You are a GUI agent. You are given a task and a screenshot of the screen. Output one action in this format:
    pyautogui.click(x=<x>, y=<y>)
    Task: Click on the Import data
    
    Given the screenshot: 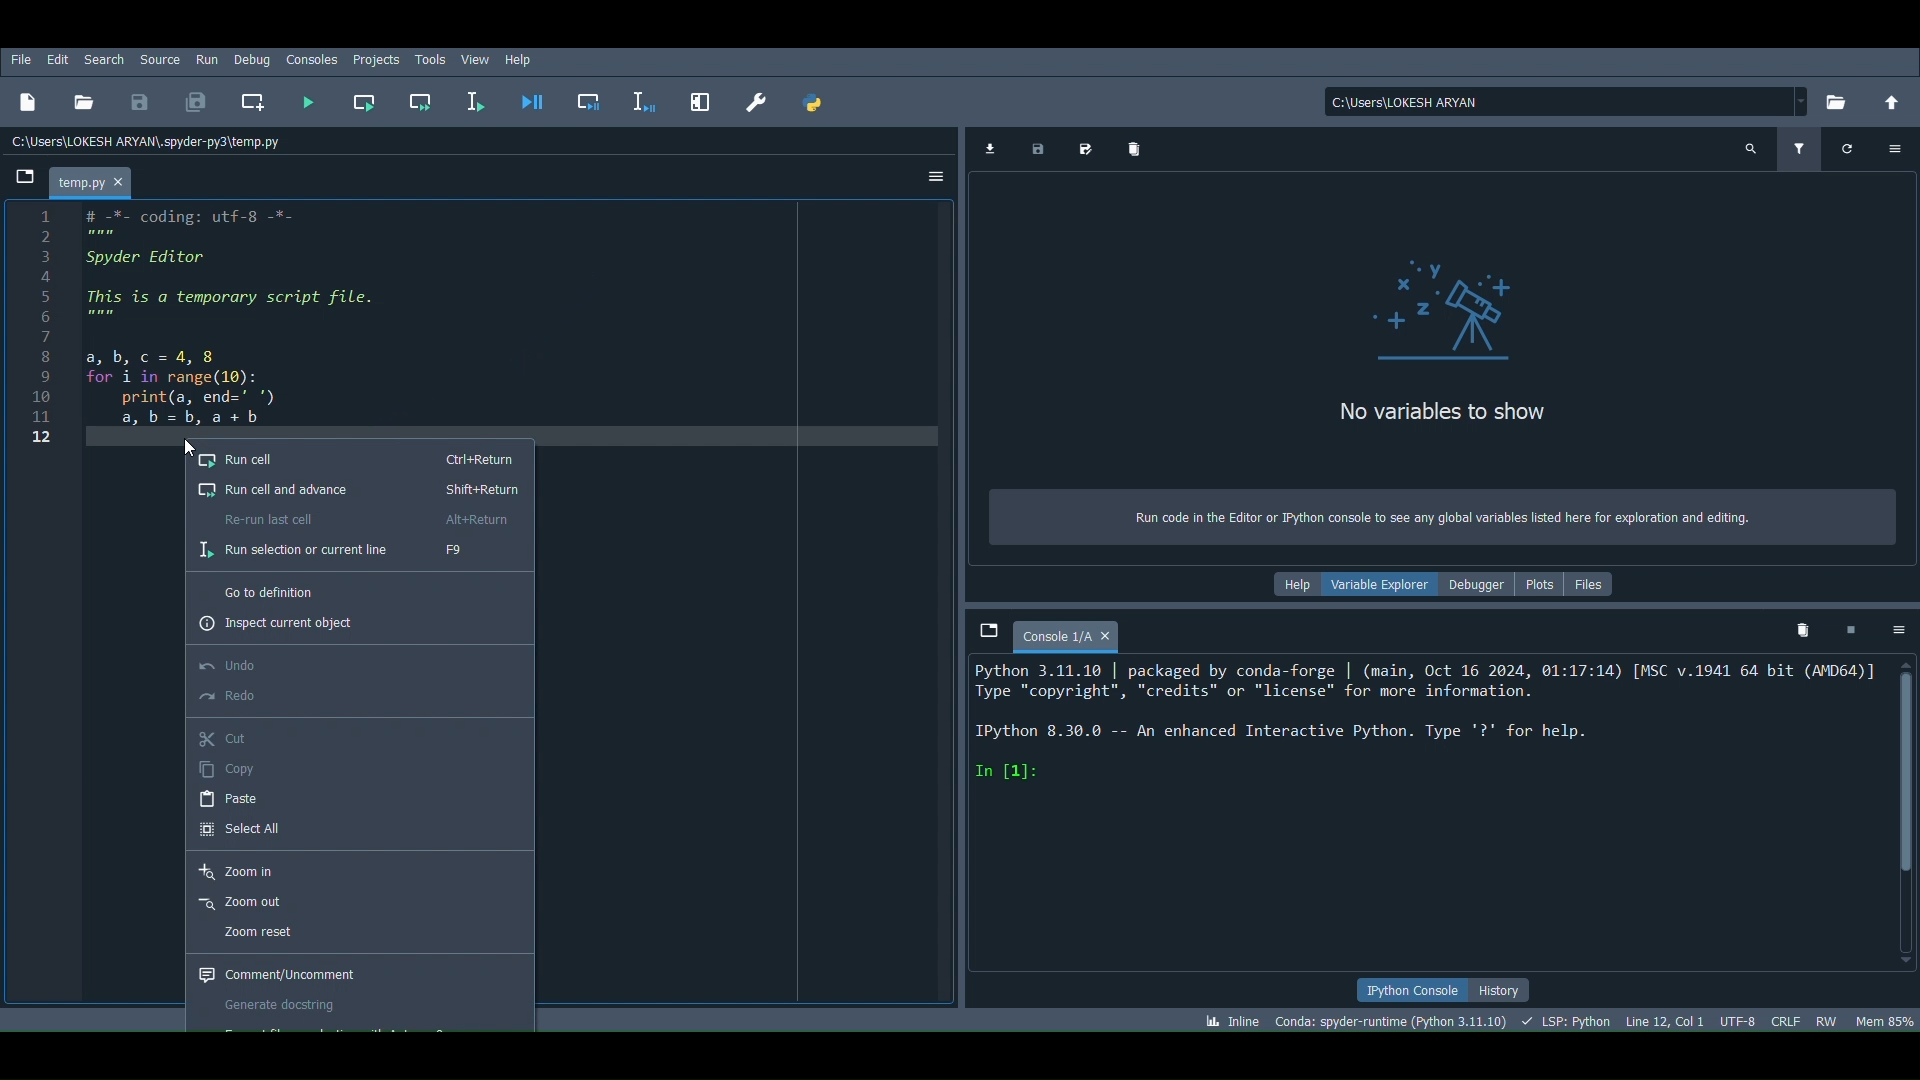 What is the action you would take?
    pyautogui.click(x=992, y=145)
    